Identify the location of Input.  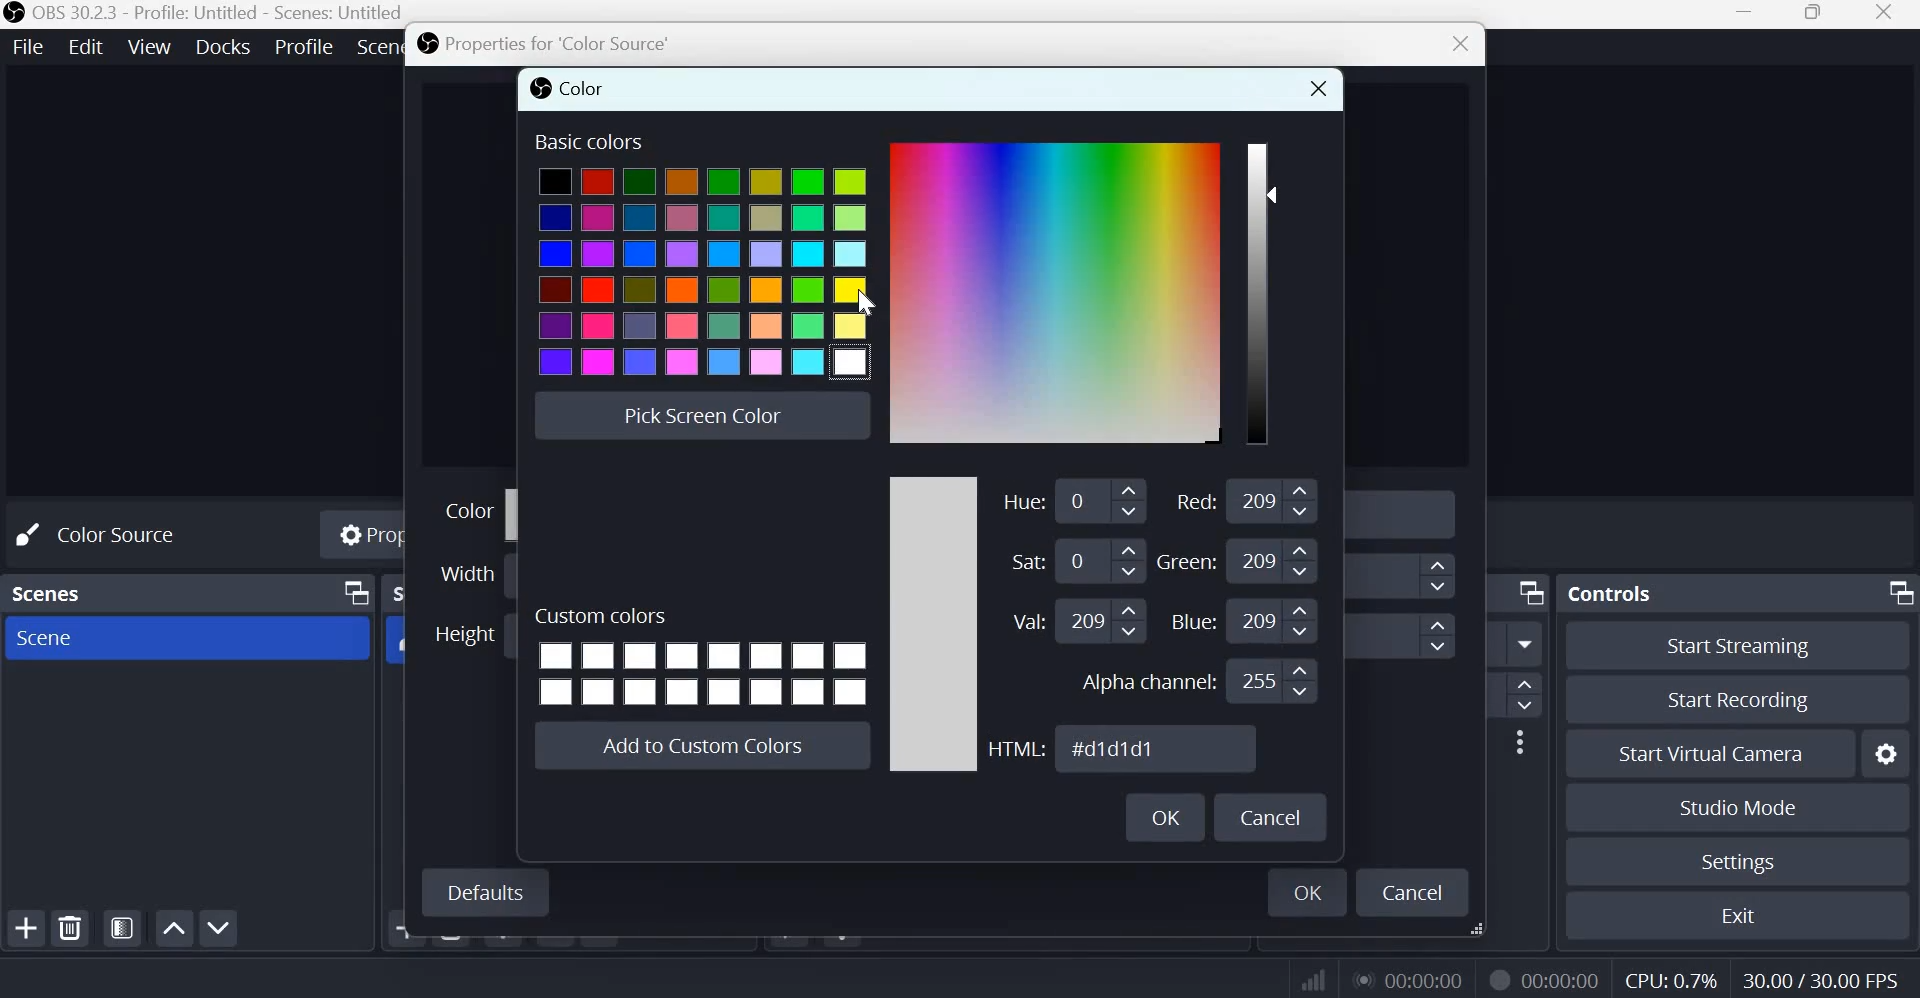
(1273, 501).